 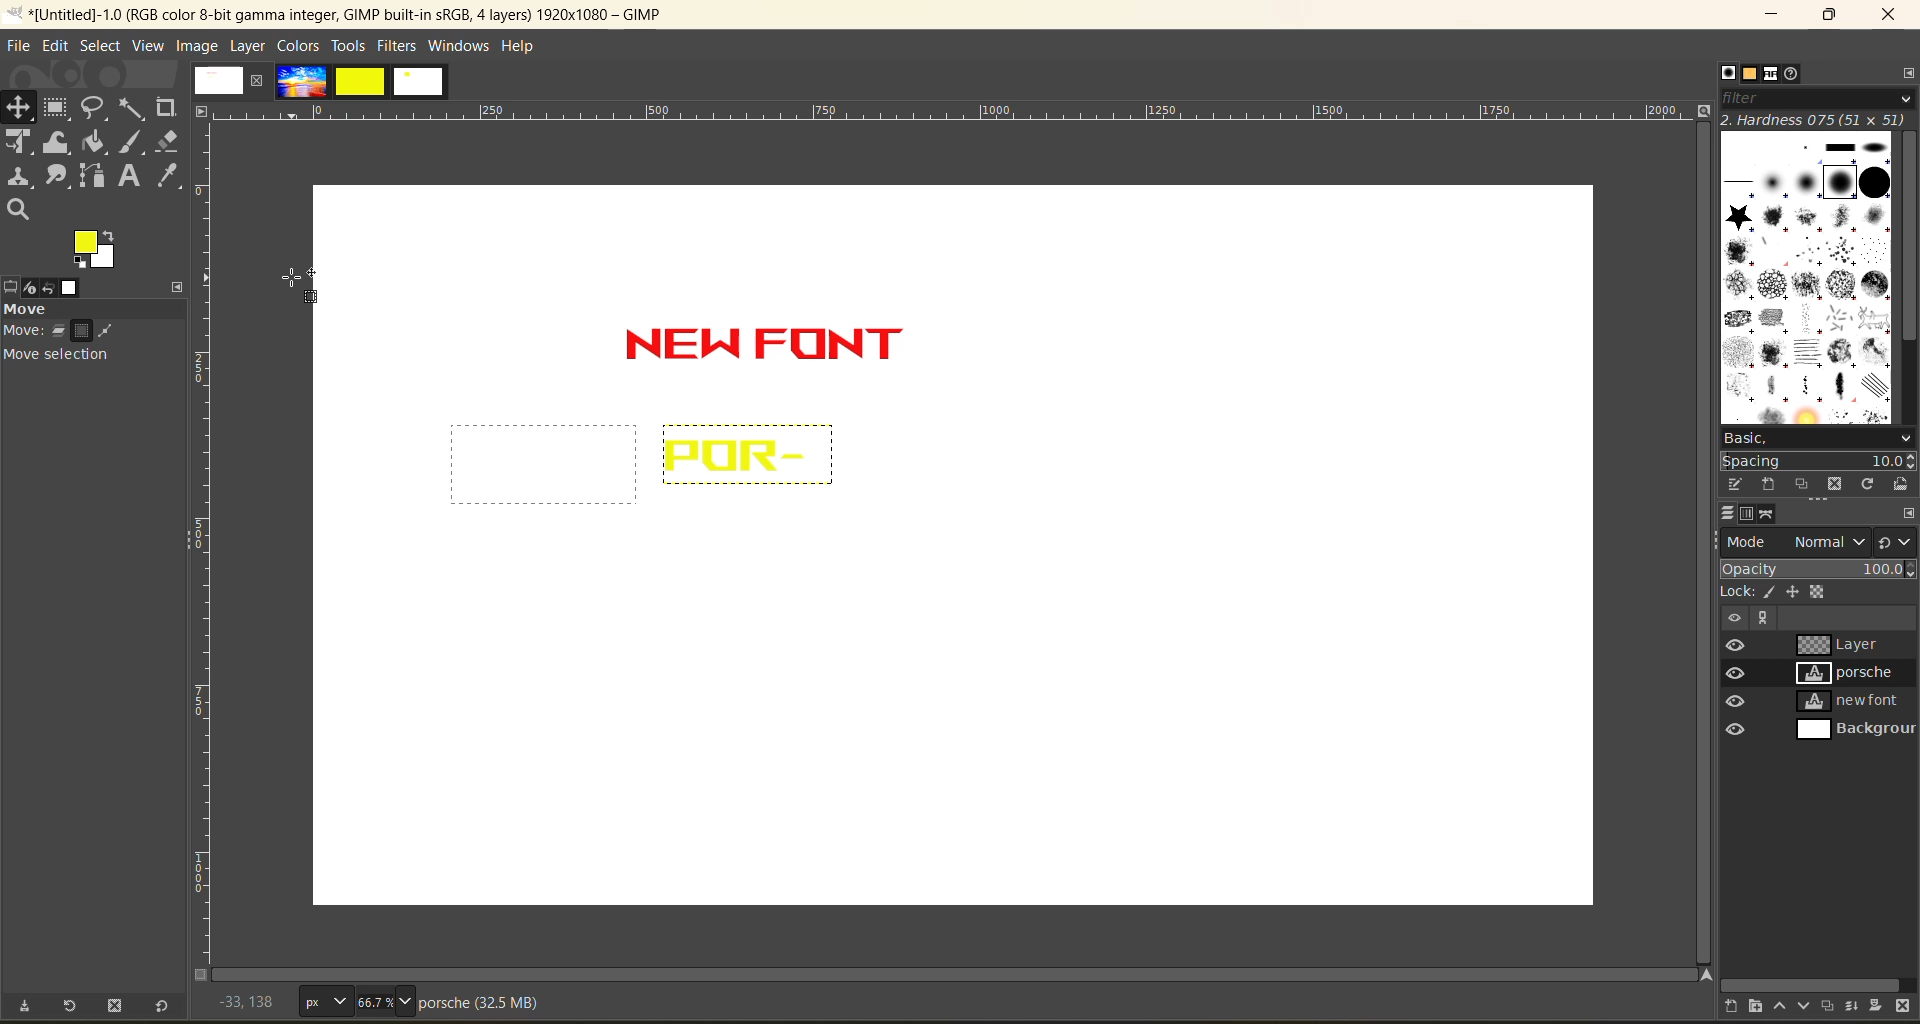 What do you see at coordinates (301, 292) in the screenshot?
I see `cursor` at bounding box center [301, 292].